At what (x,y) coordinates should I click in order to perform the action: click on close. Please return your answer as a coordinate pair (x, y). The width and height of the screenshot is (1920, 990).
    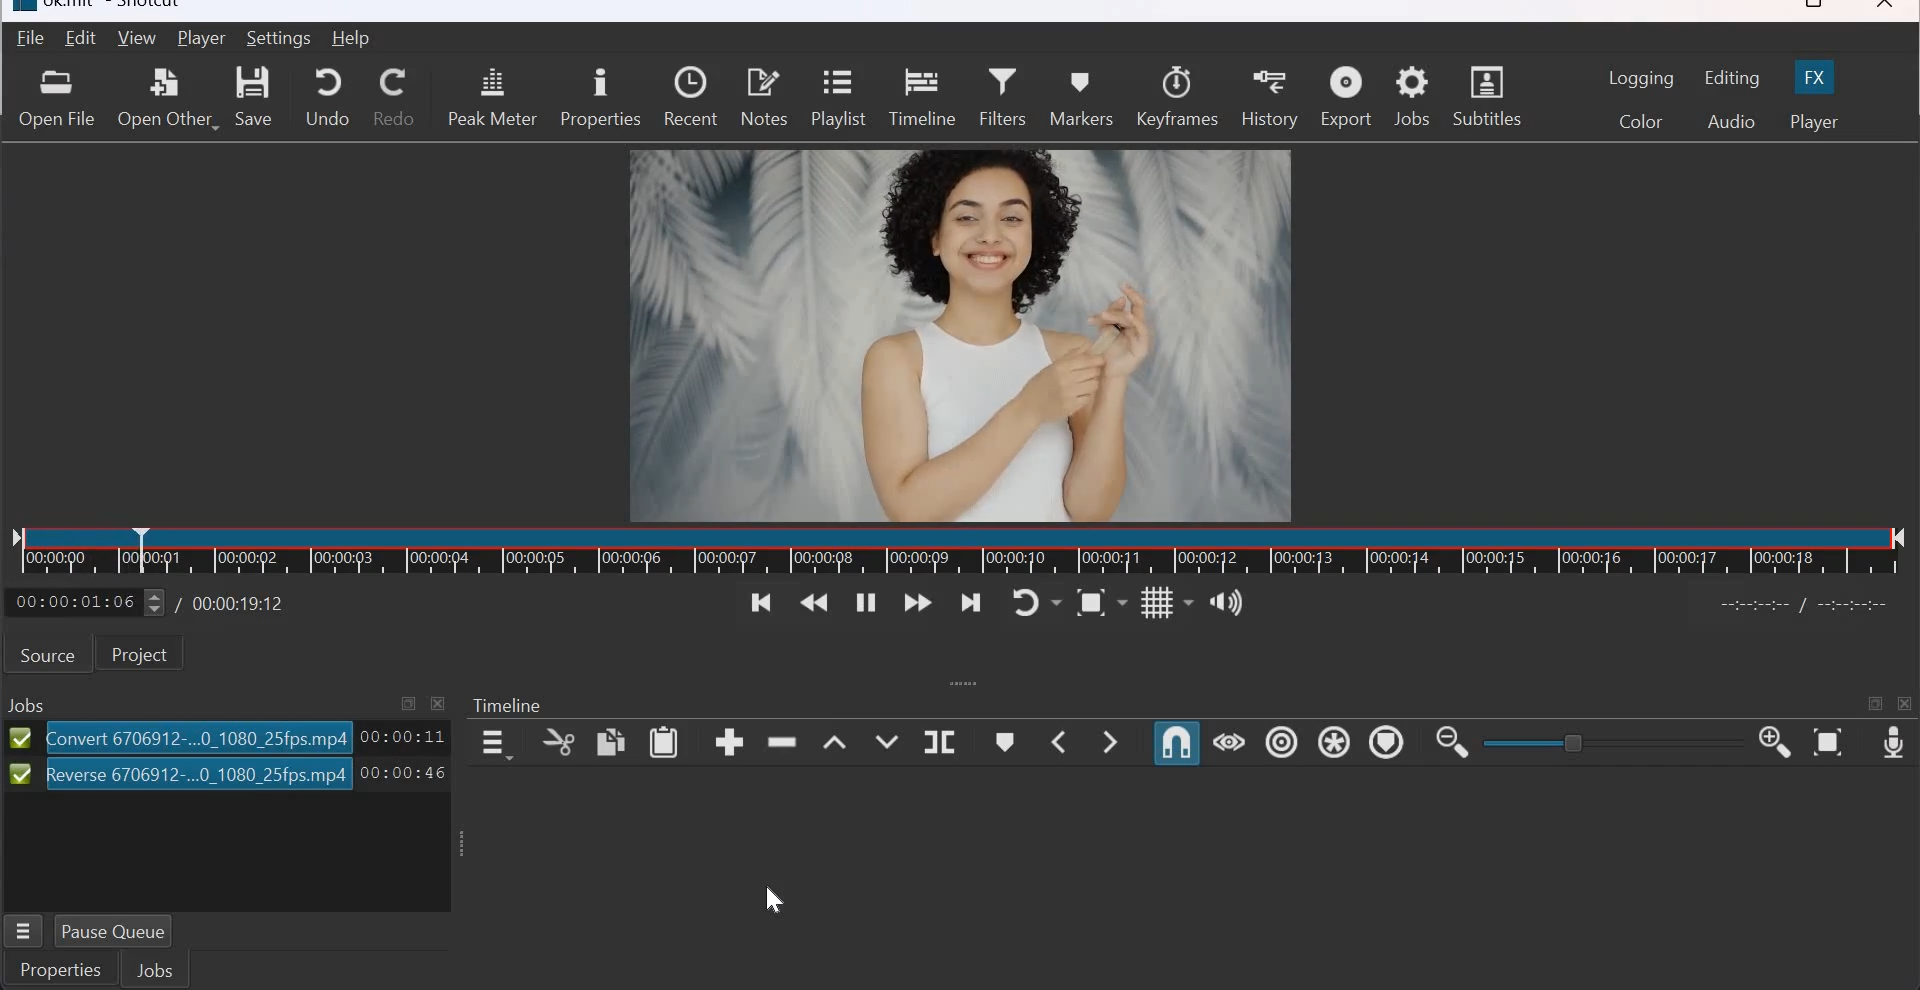
    Looking at the image, I should click on (437, 703).